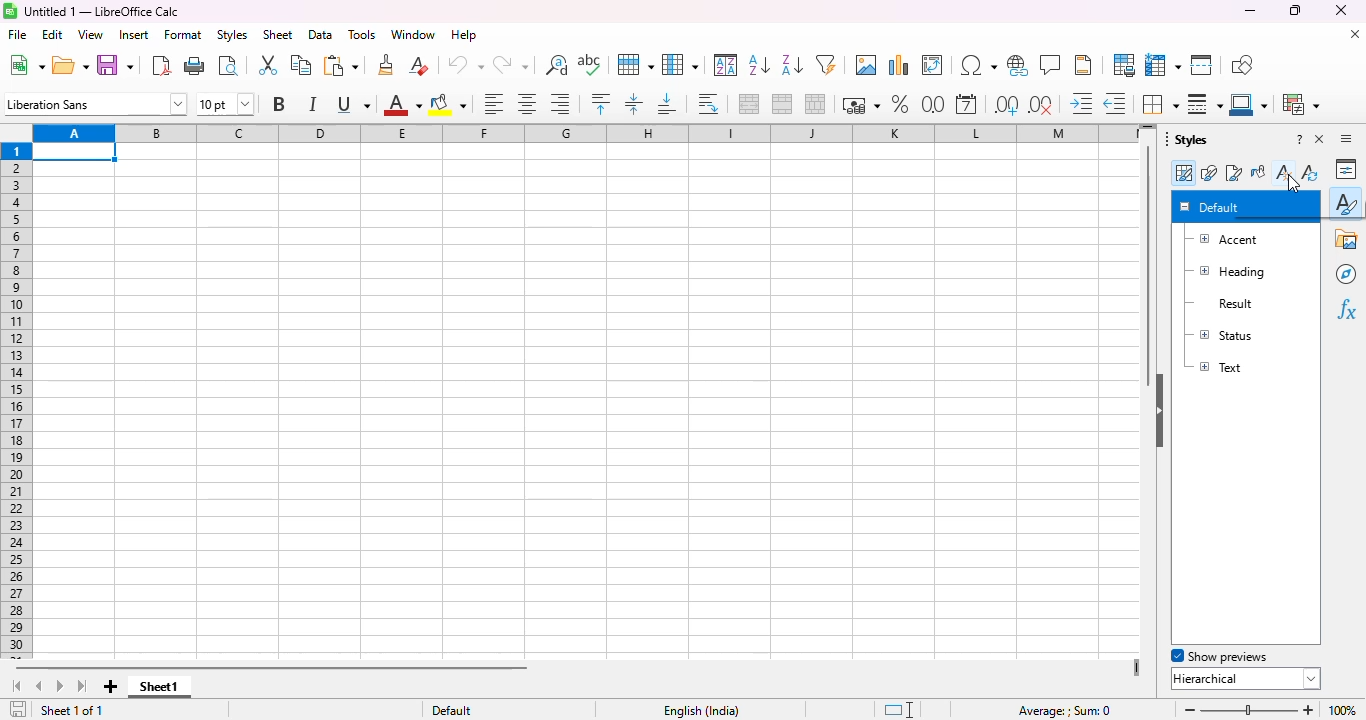  Describe the element at coordinates (1233, 172) in the screenshot. I see `page styles` at that location.